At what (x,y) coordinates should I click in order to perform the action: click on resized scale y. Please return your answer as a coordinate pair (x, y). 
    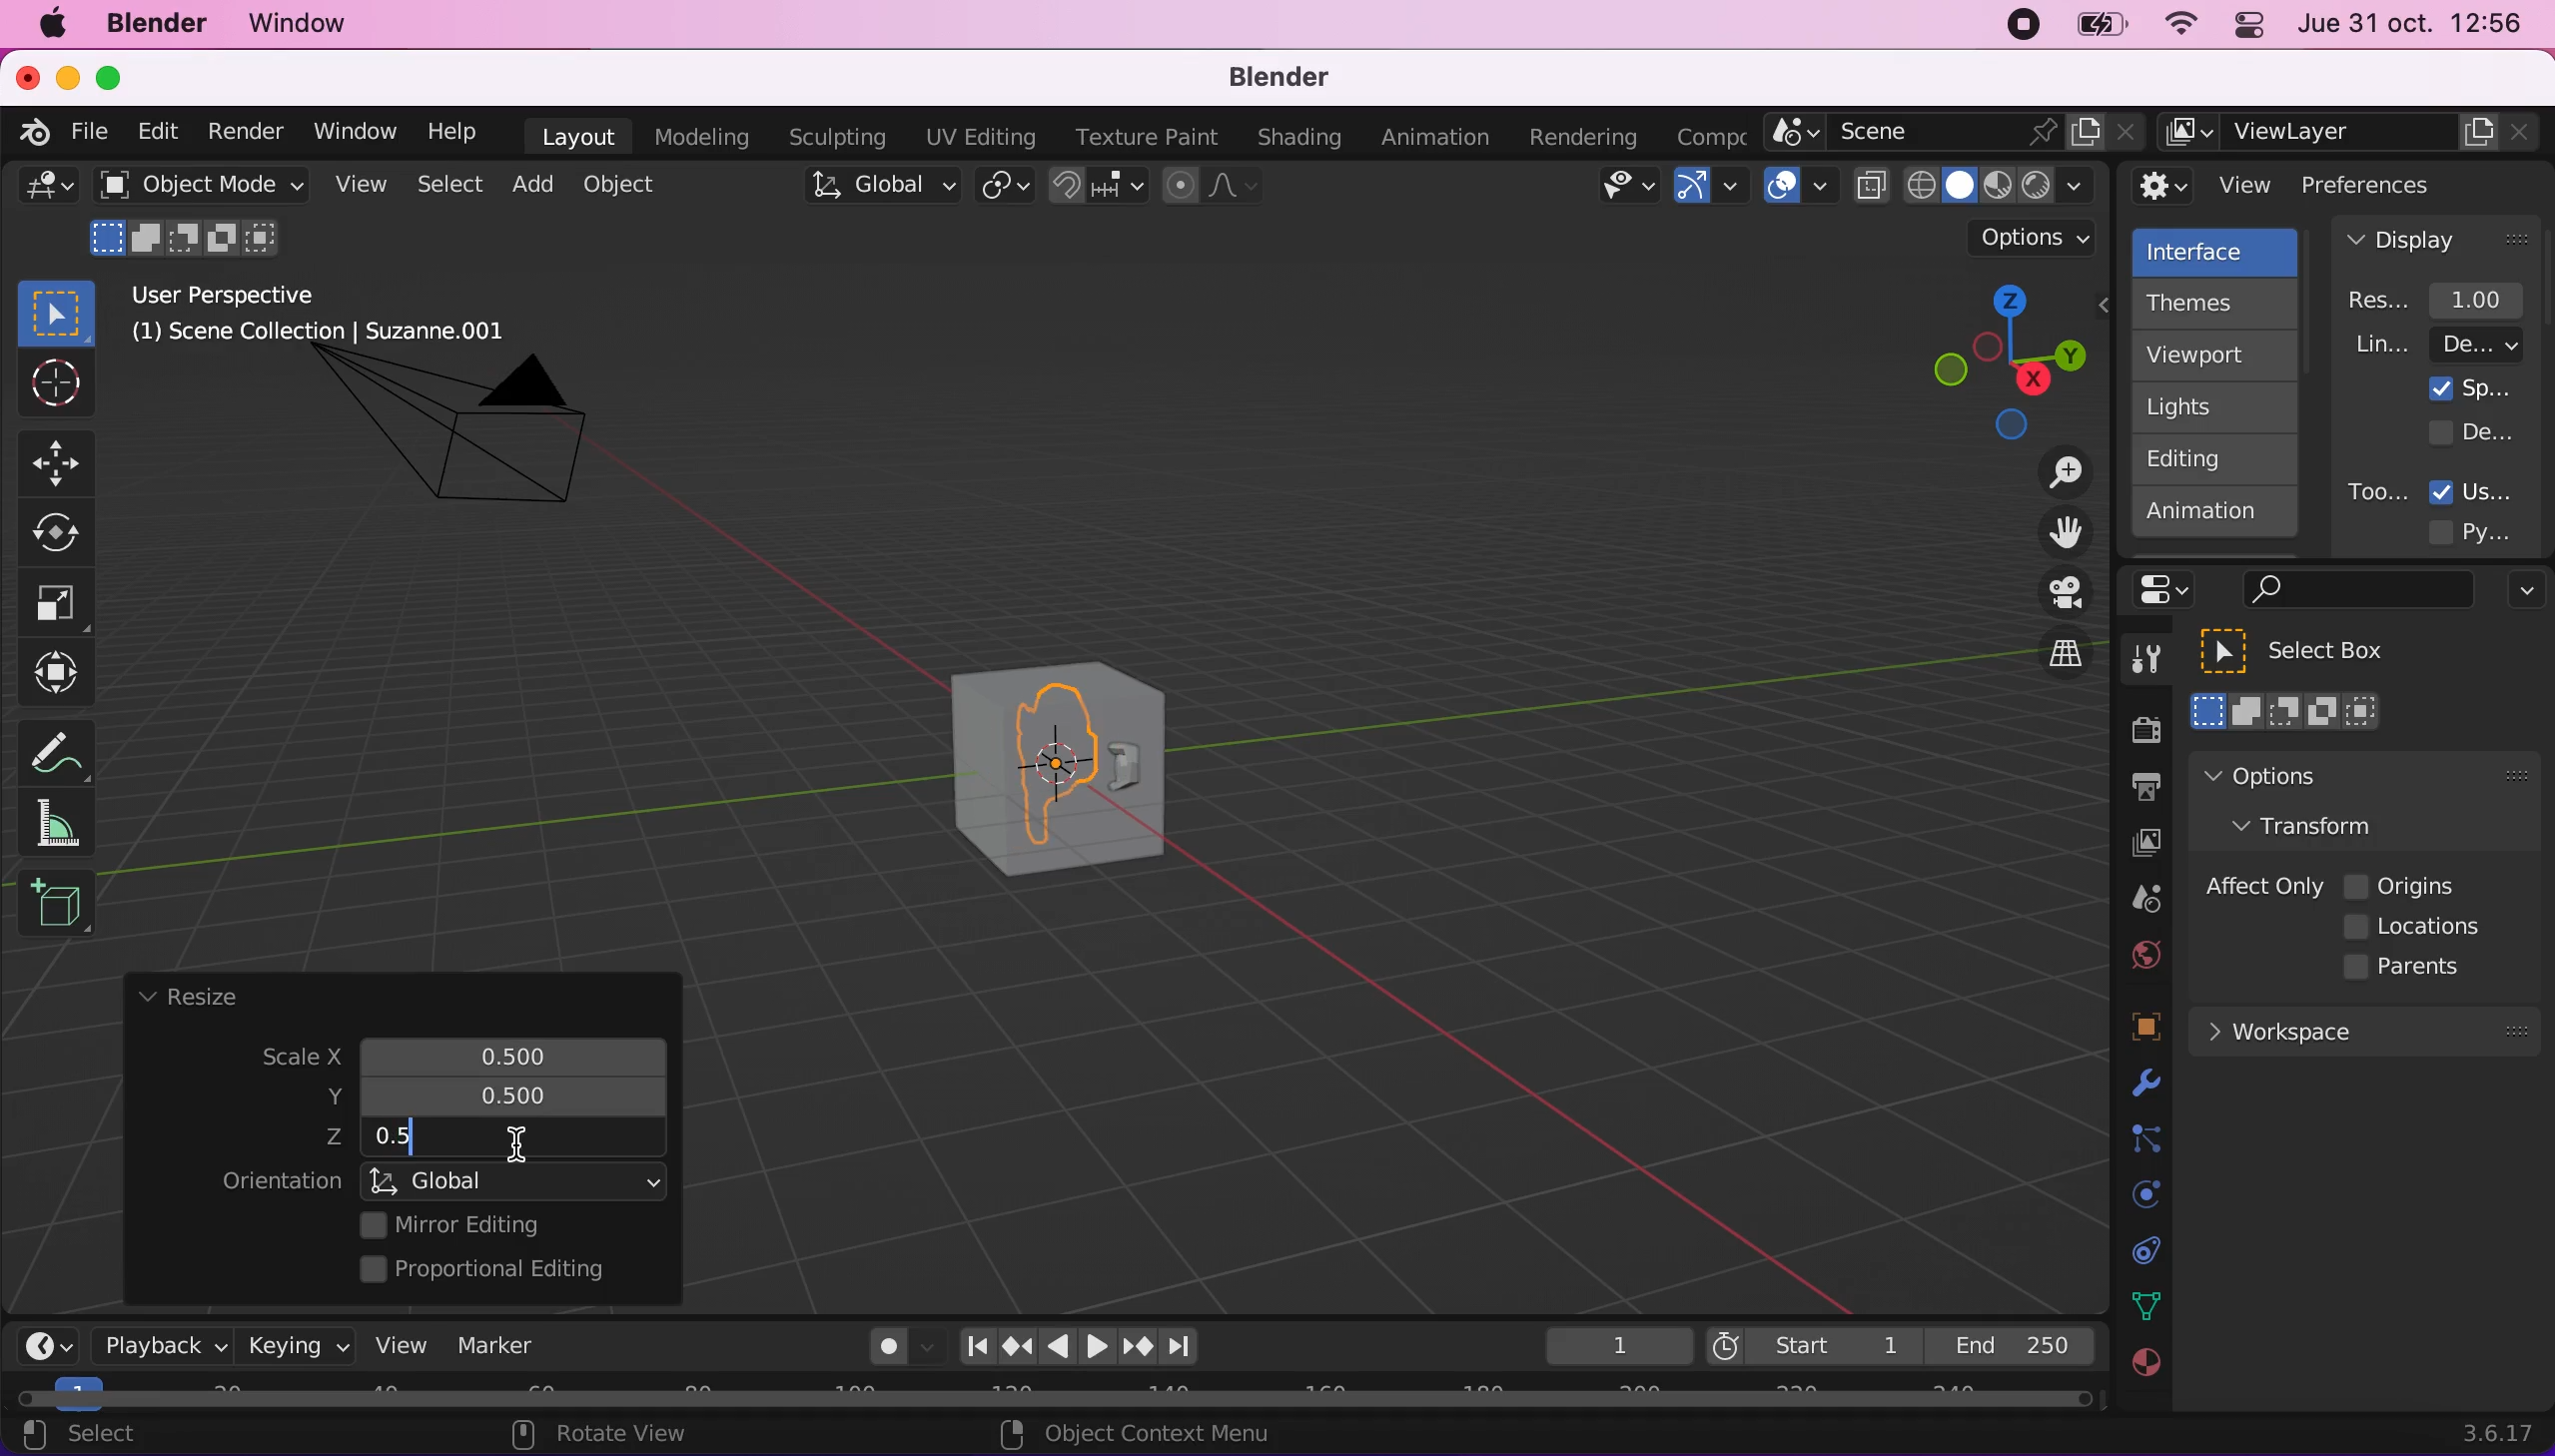
    Looking at the image, I should click on (532, 1096).